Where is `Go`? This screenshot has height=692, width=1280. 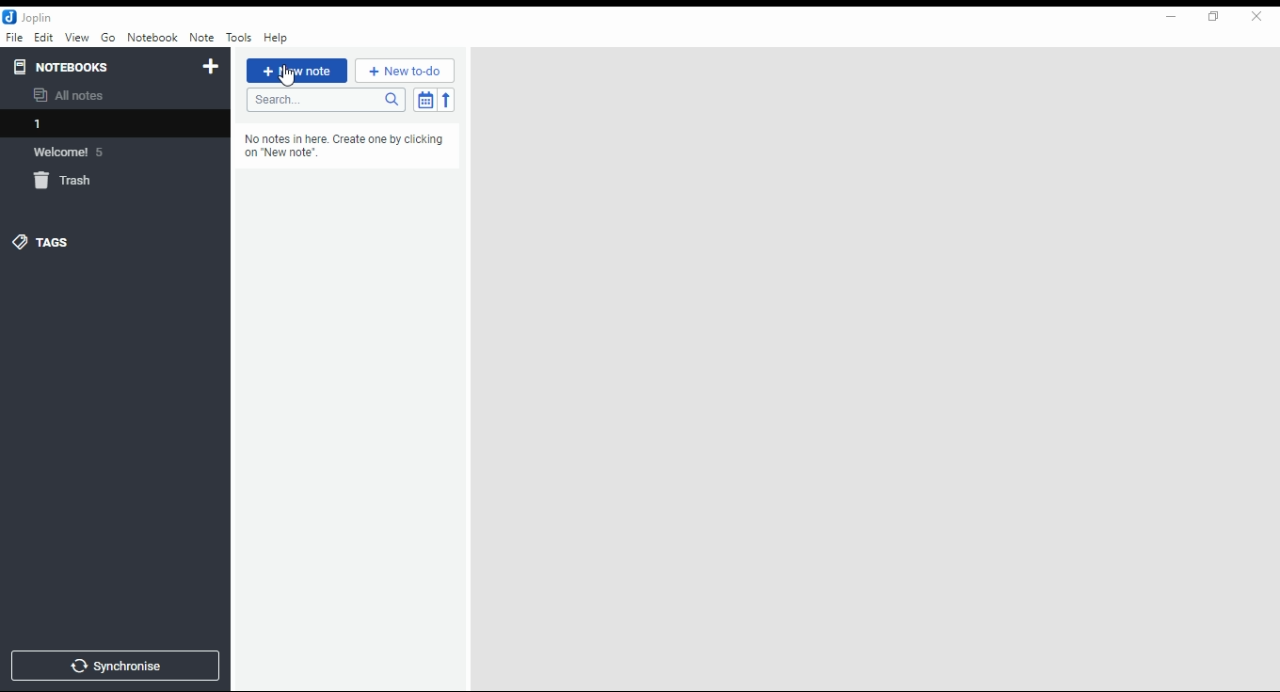 Go is located at coordinates (108, 36).